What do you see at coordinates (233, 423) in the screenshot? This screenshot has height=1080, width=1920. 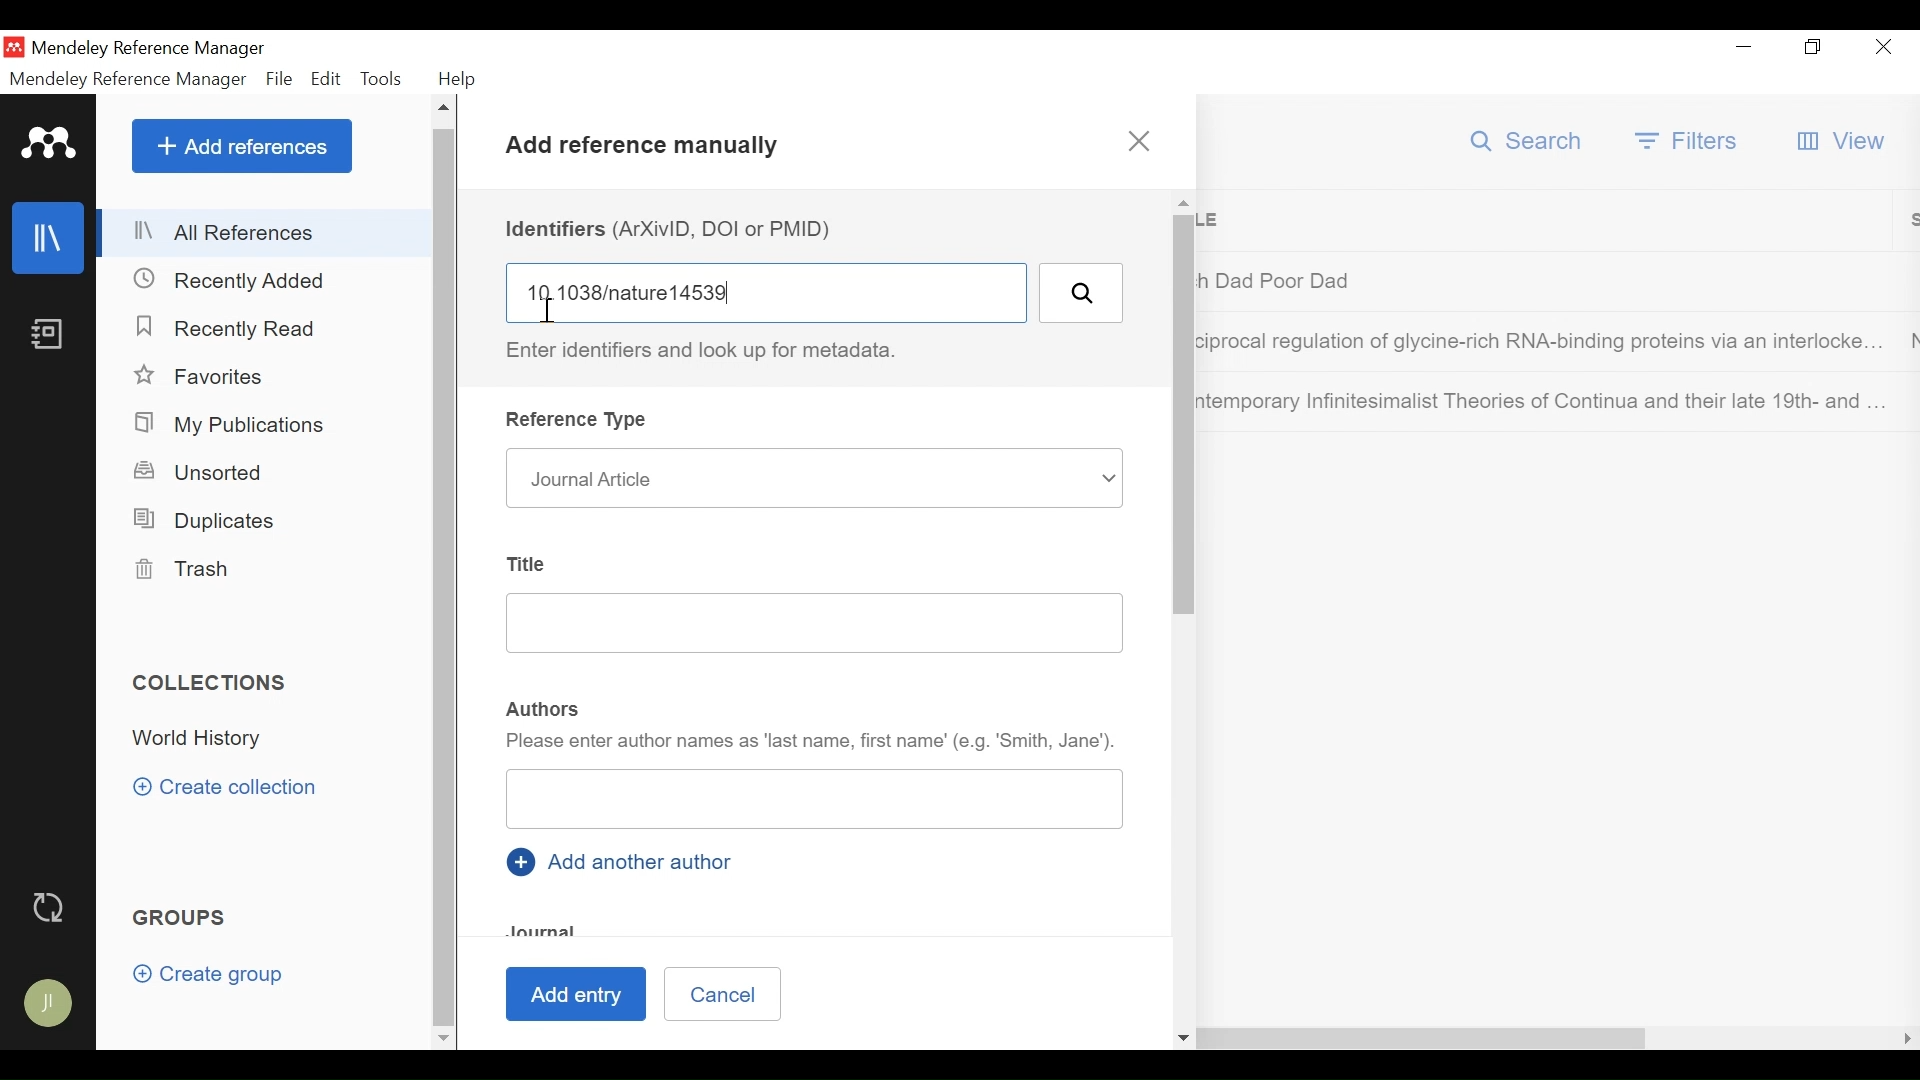 I see `My Publications` at bounding box center [233, 423].